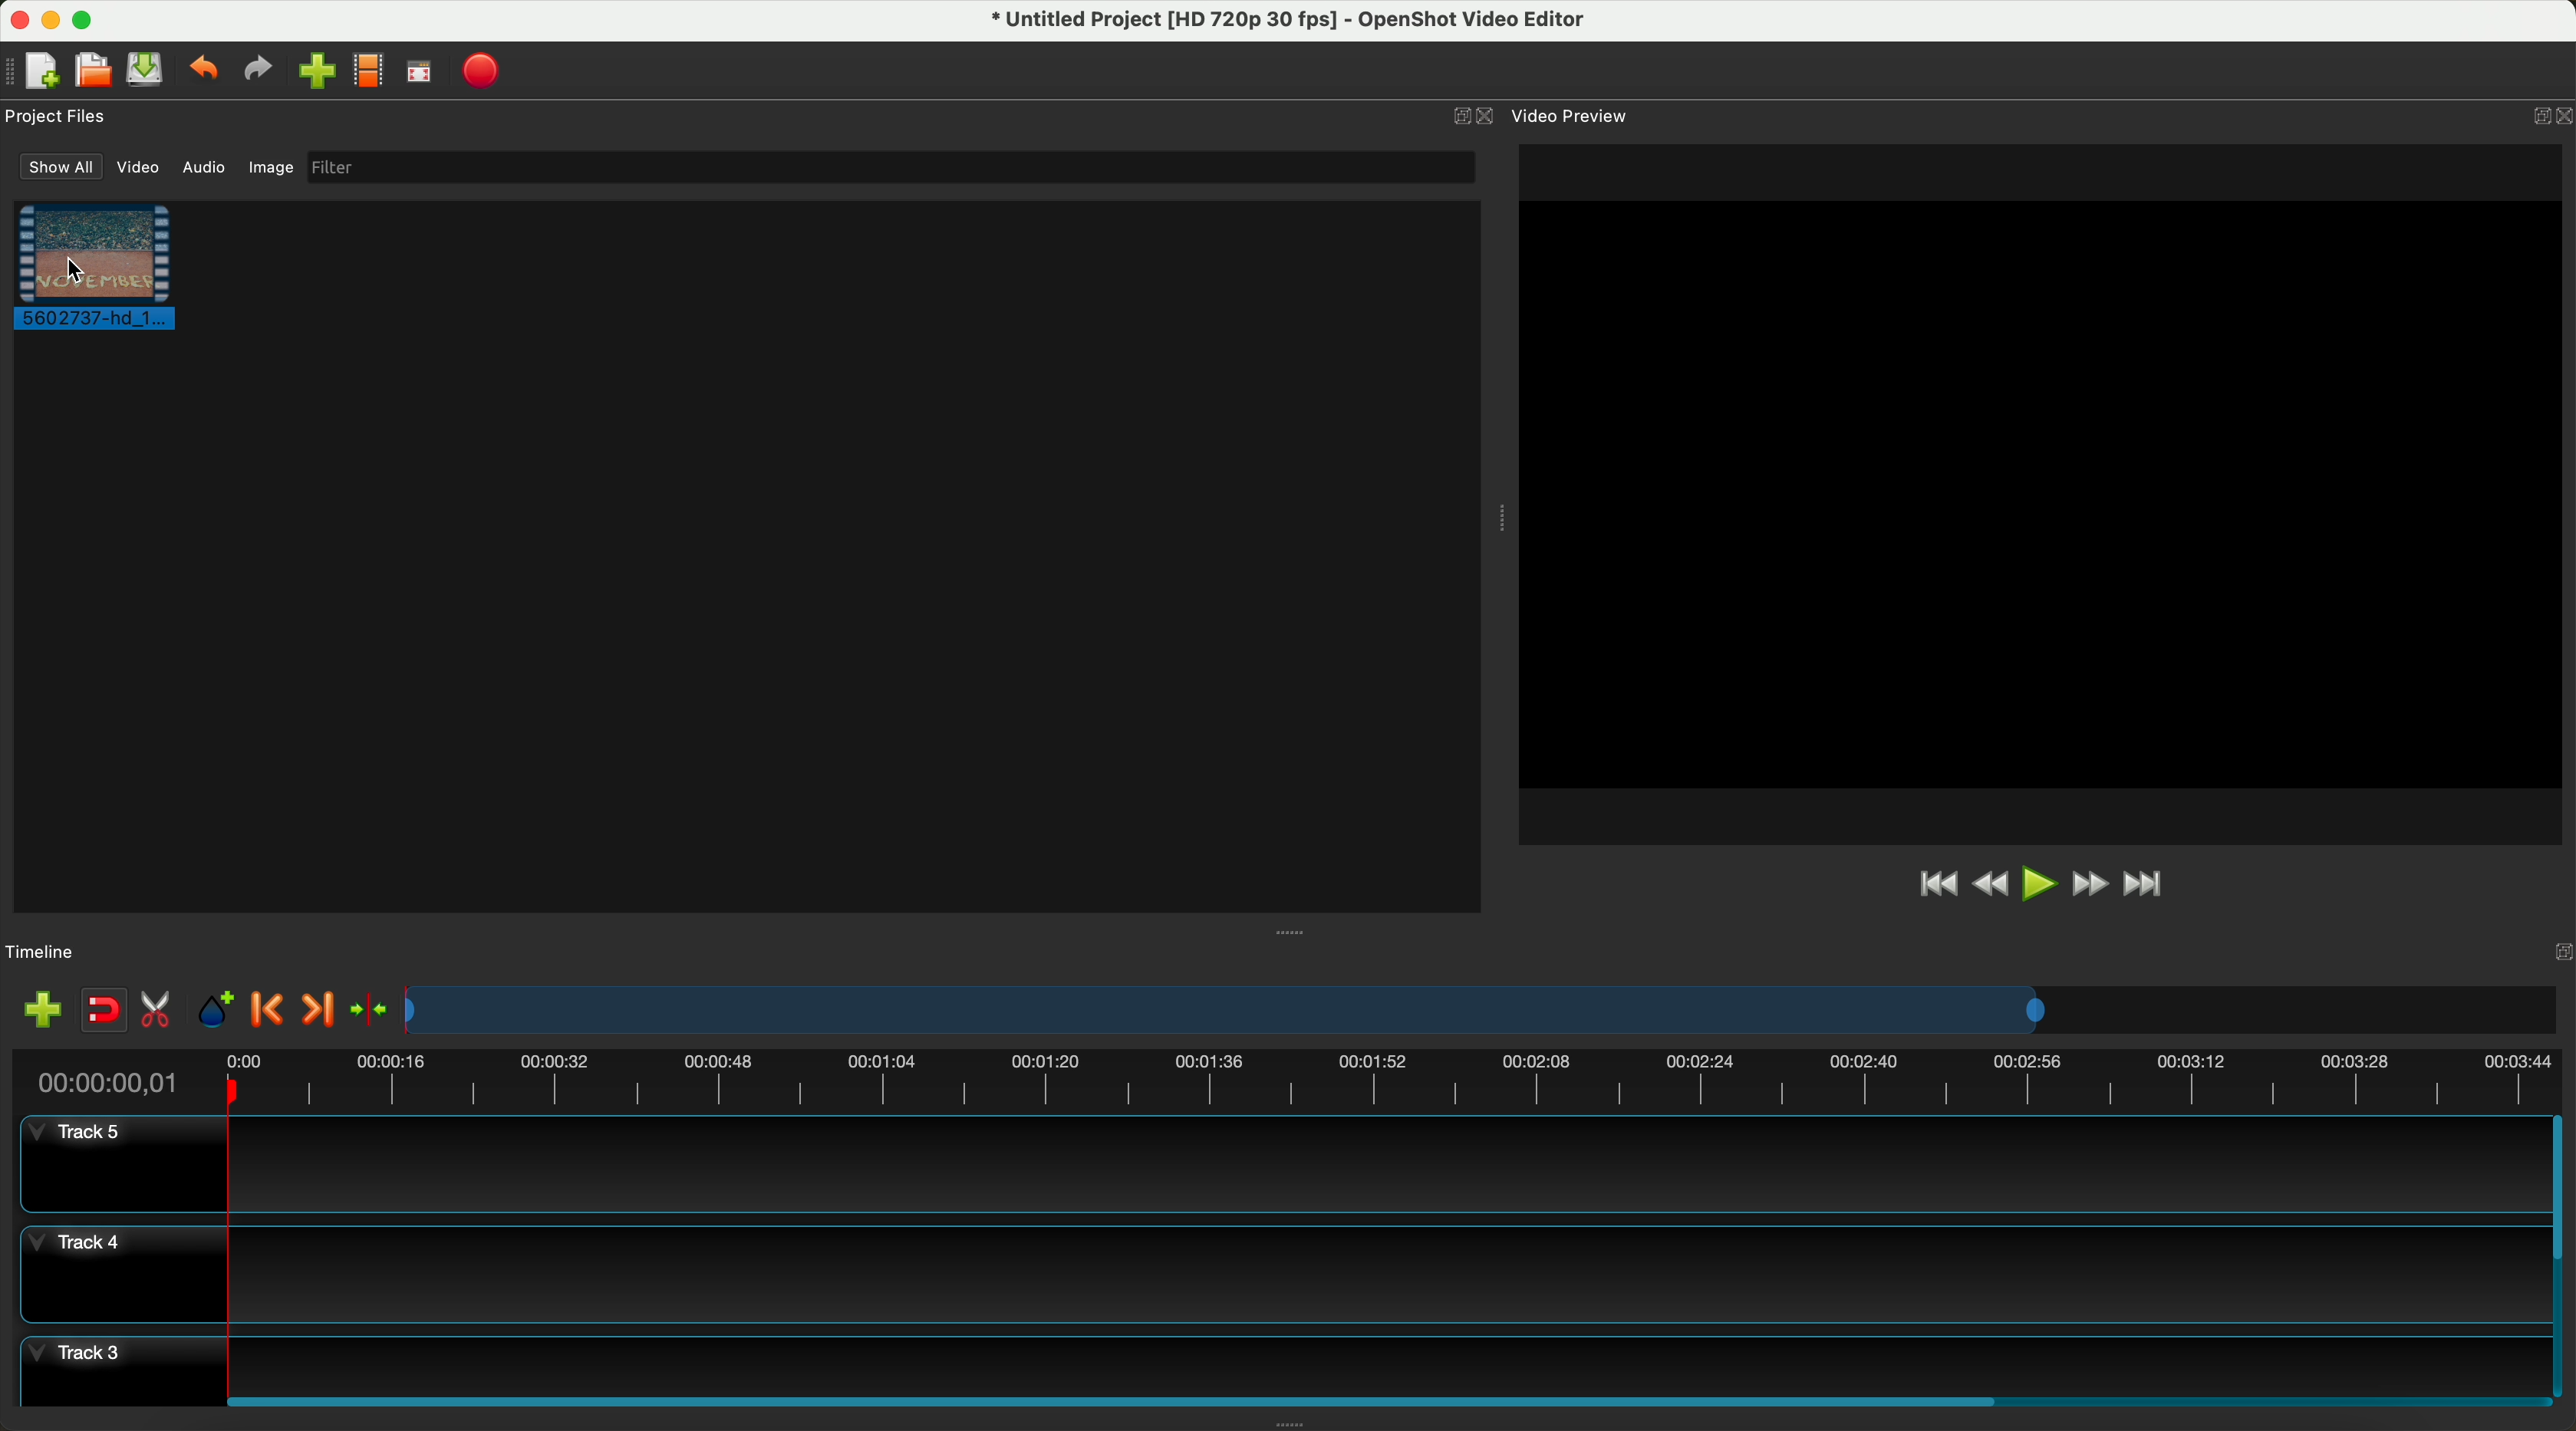  What do you see at coordinates (161, 1012) in the screenshot?
I see `enable razor` at bounding box center [161, 1012].